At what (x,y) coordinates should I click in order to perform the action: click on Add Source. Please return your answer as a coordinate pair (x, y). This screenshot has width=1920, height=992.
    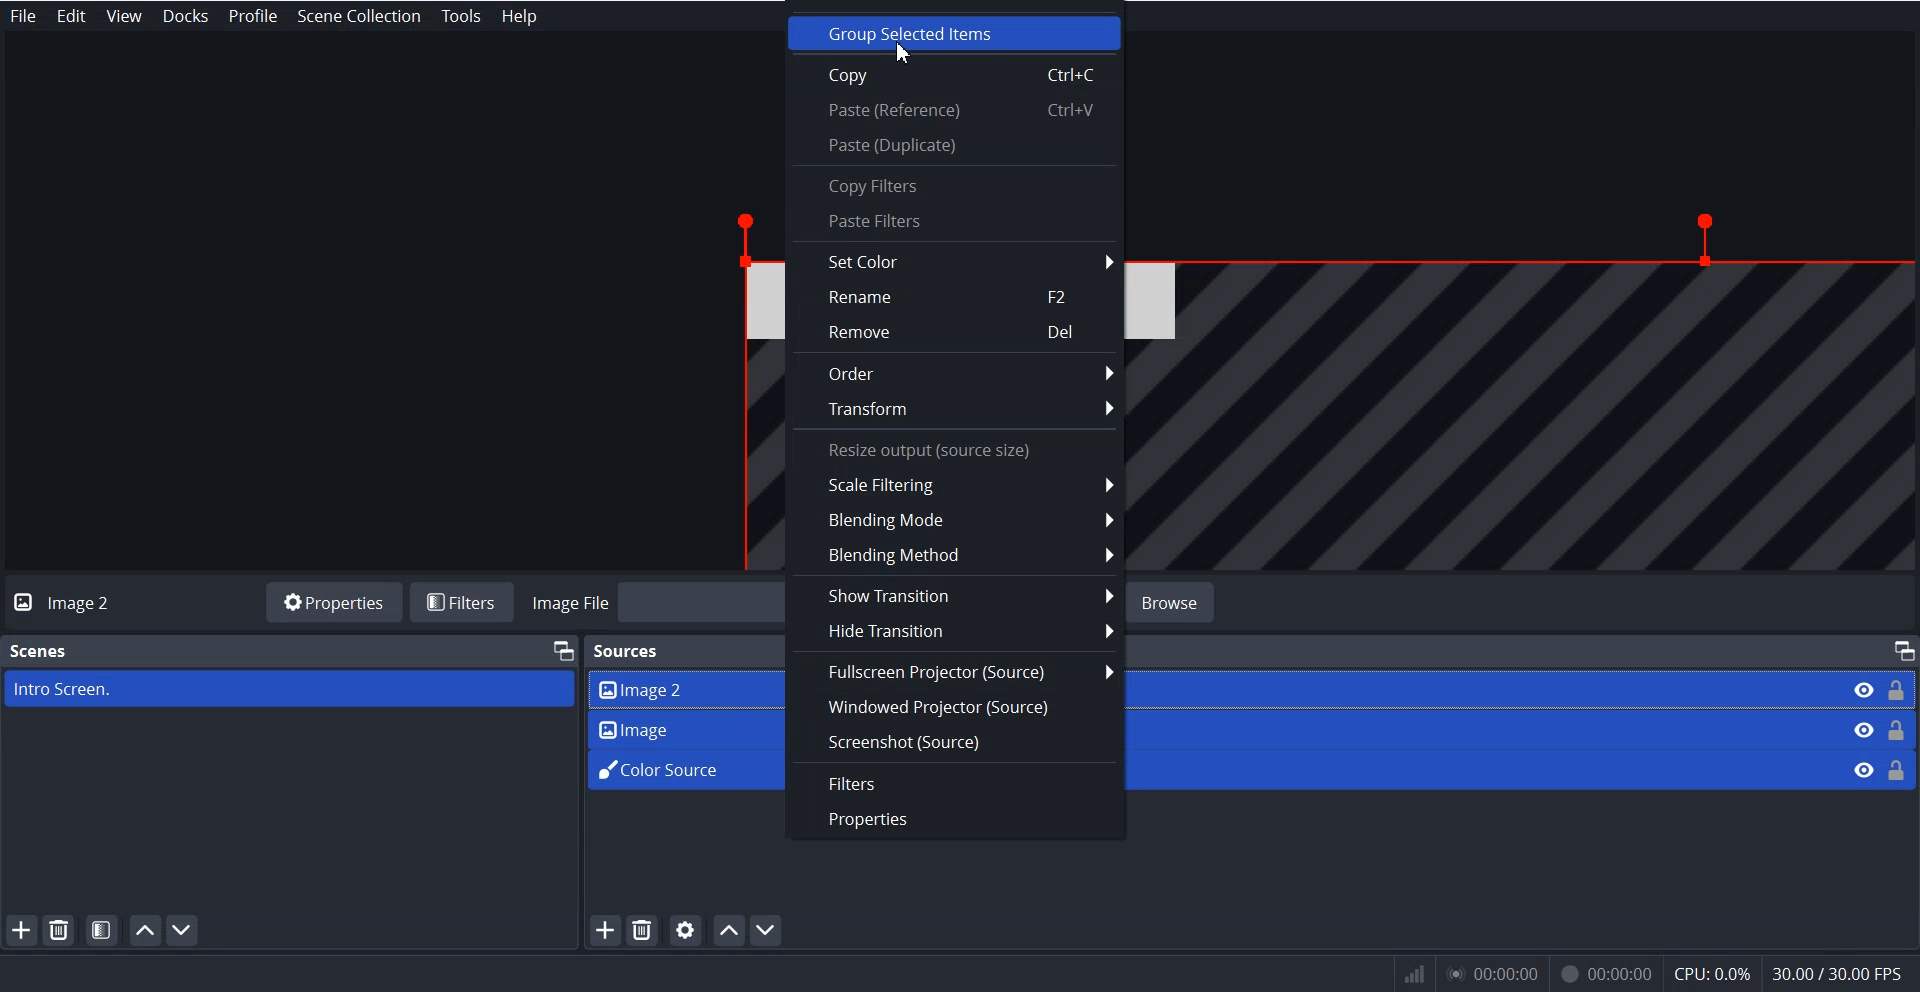
    Looking at the image, I should click on (602, 931).